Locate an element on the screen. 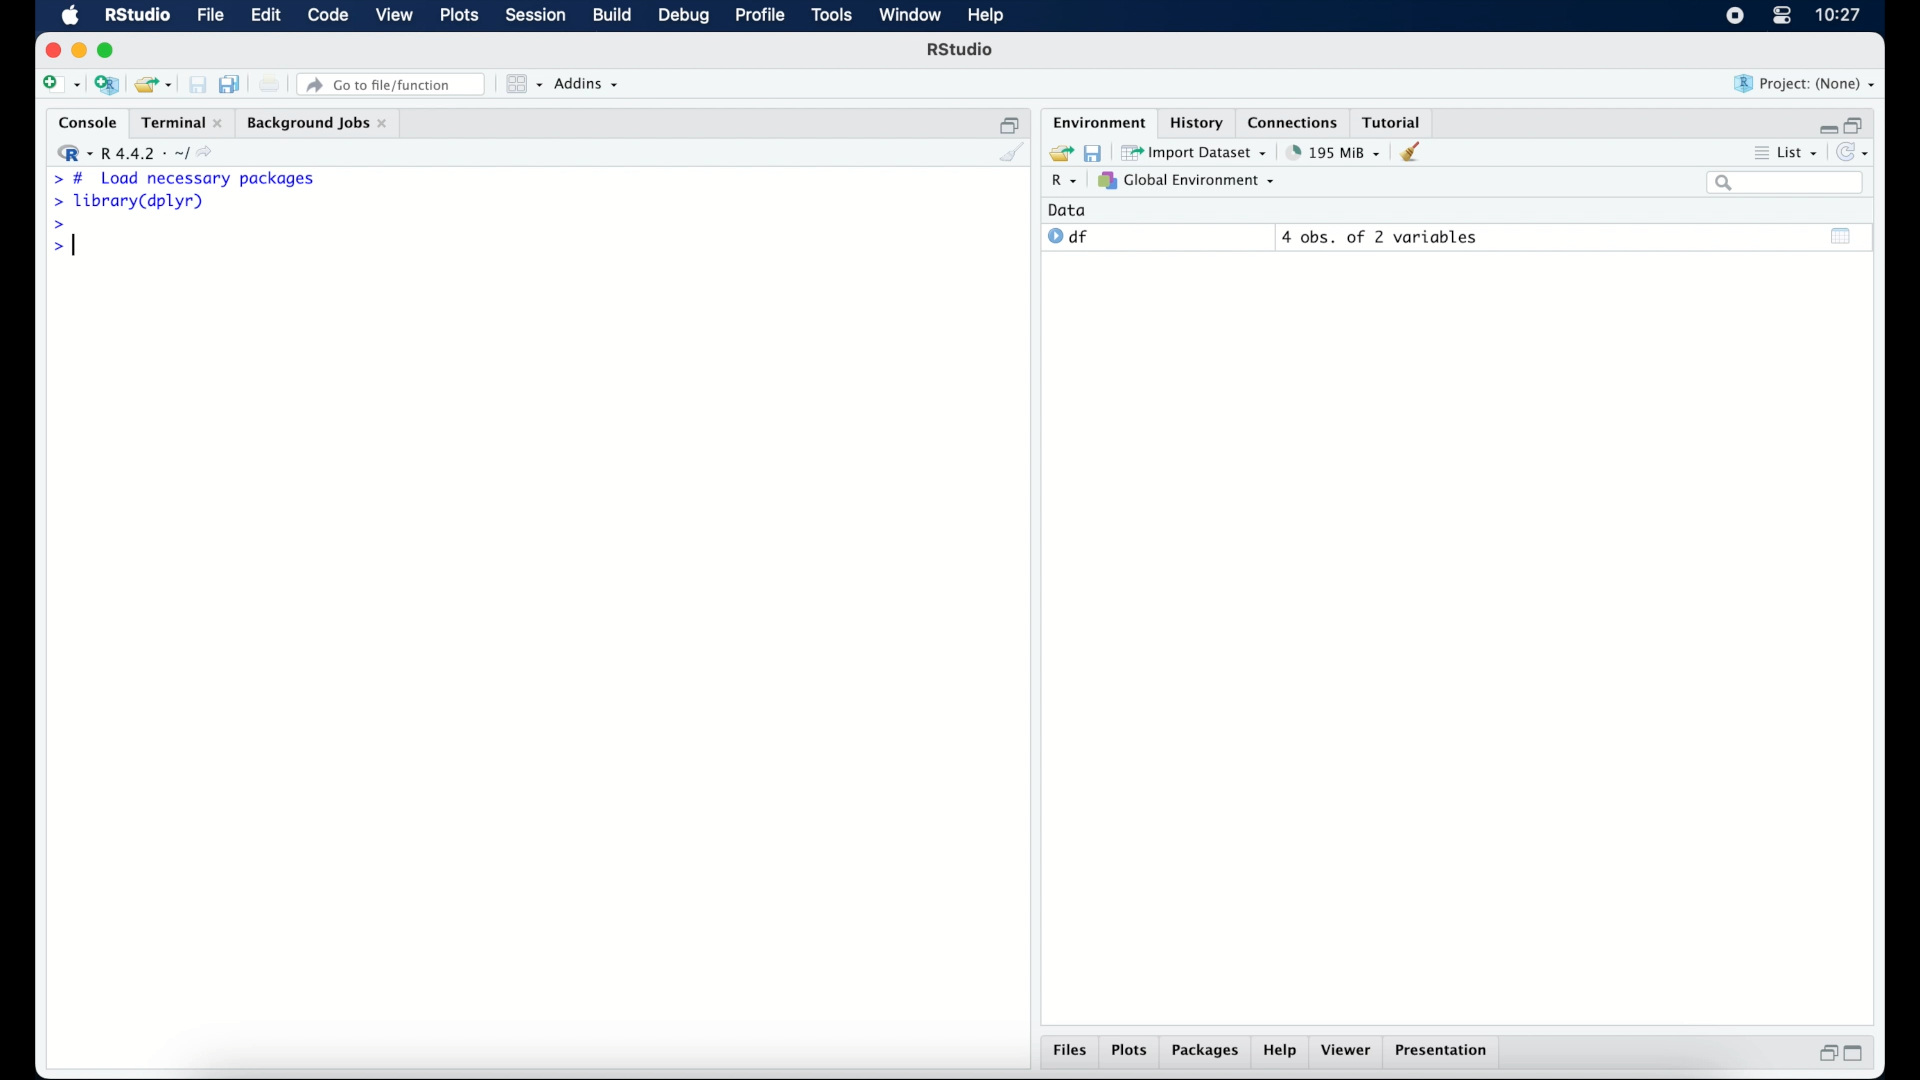  df is located at coordinates (1068, 237).